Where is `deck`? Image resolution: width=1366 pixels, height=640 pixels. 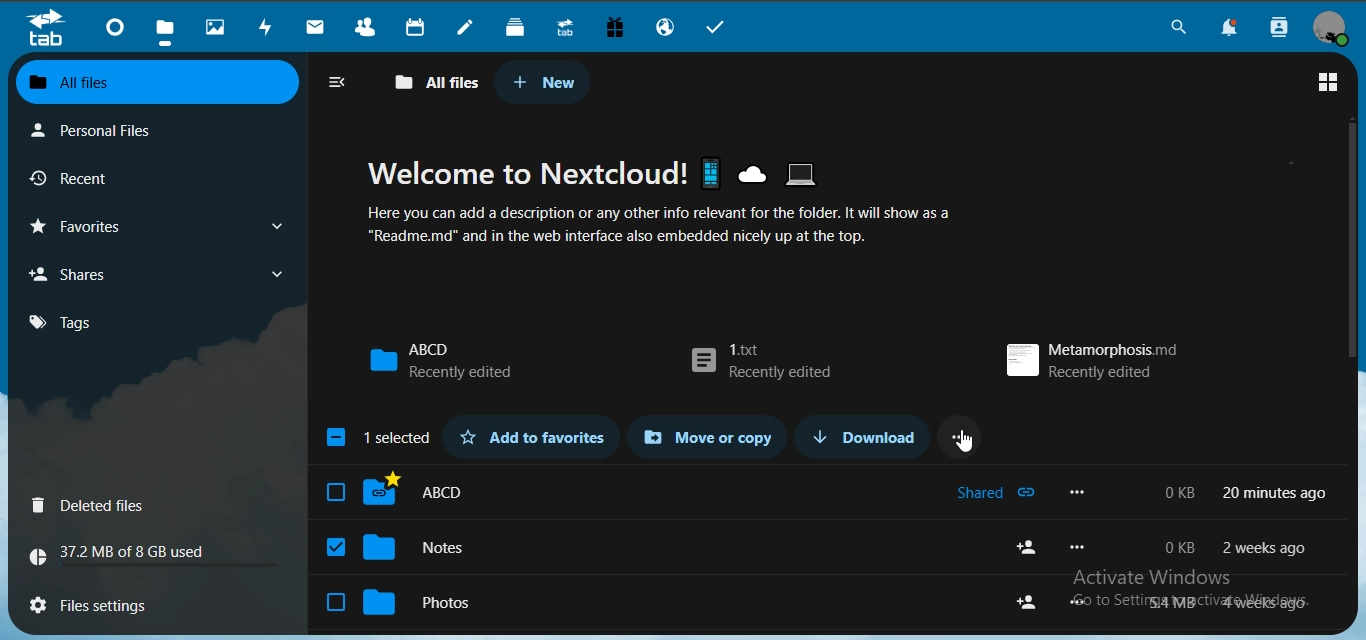
deck is located at coordinates (519, 27).